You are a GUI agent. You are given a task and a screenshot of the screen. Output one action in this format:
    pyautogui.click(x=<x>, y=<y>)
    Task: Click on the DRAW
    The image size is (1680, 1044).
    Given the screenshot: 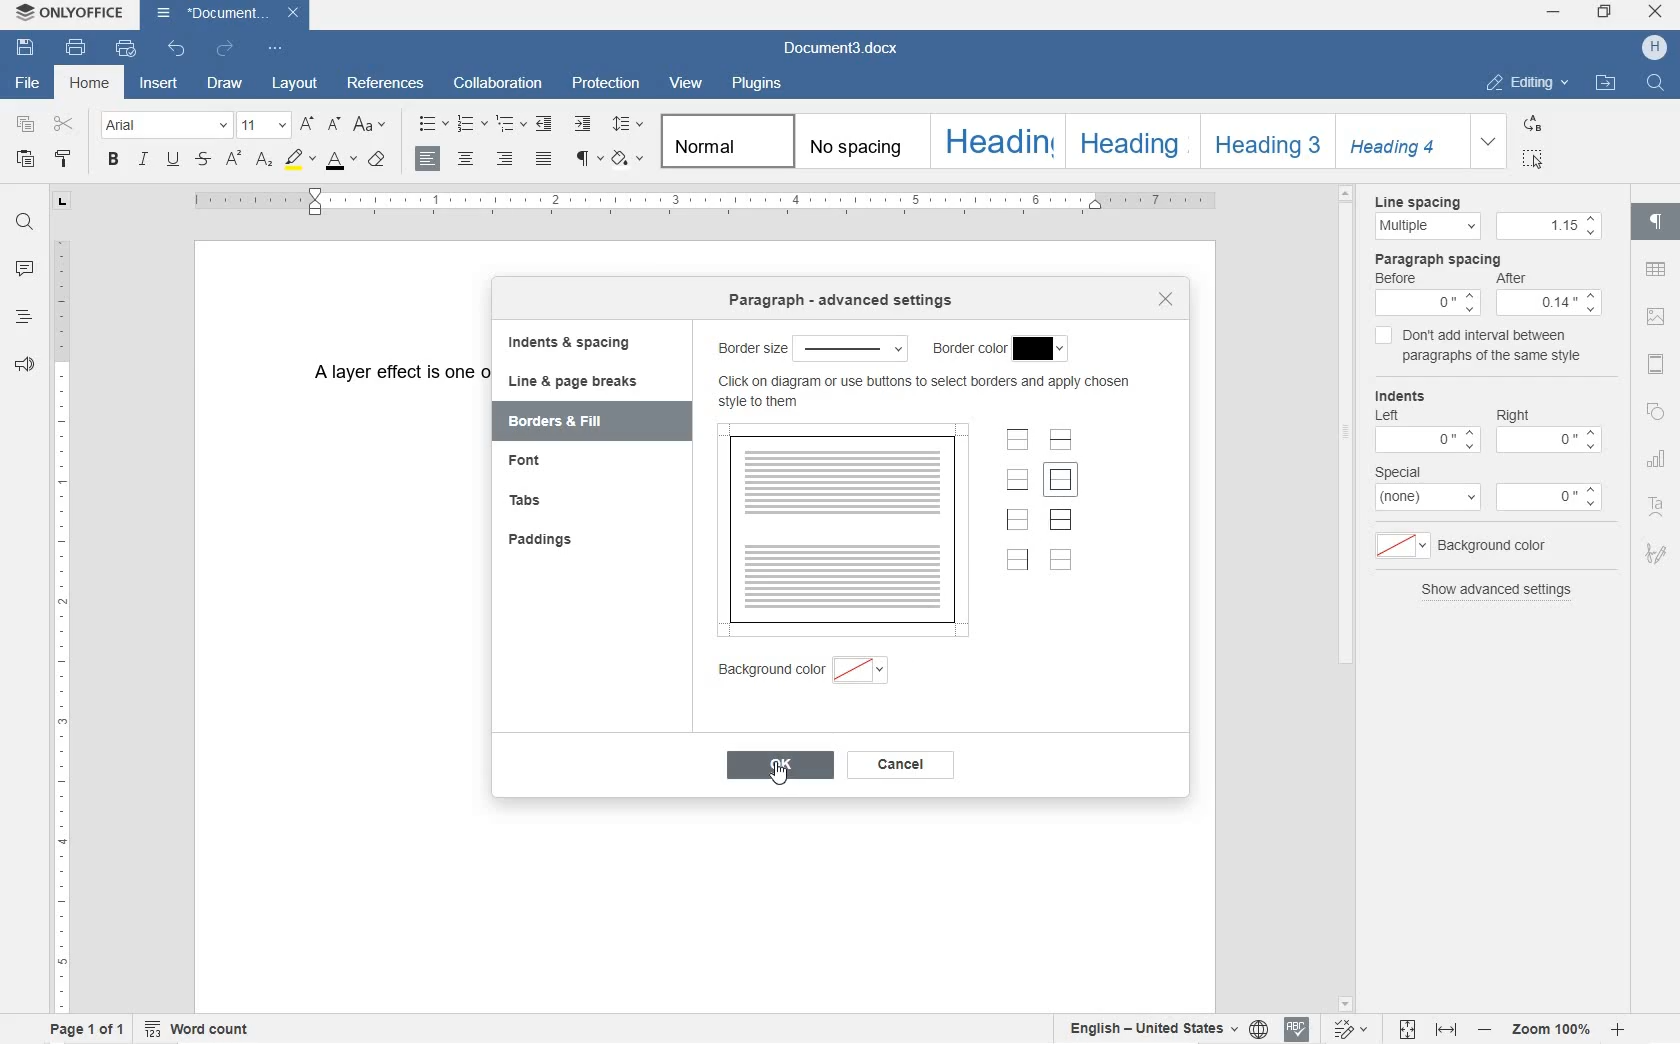 What is the action you would take?
    pyautogui.click(x=224, y=83)
    